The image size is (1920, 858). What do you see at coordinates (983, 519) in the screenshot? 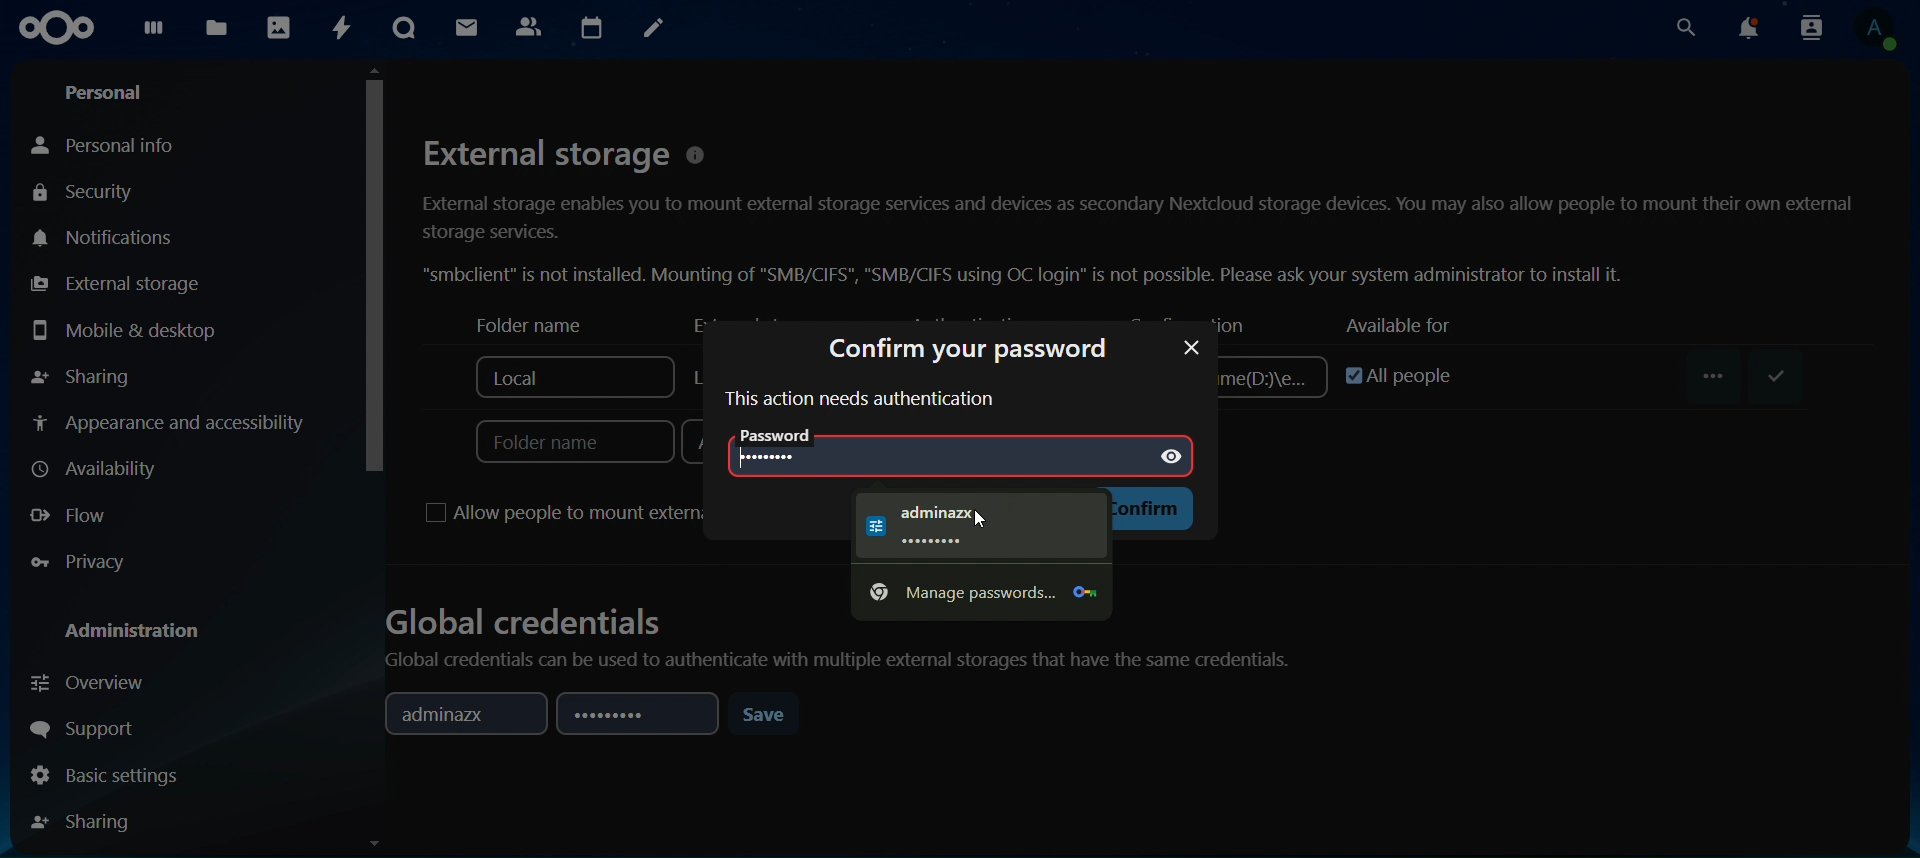
I see `cursor` at bounding box center [983, 519].